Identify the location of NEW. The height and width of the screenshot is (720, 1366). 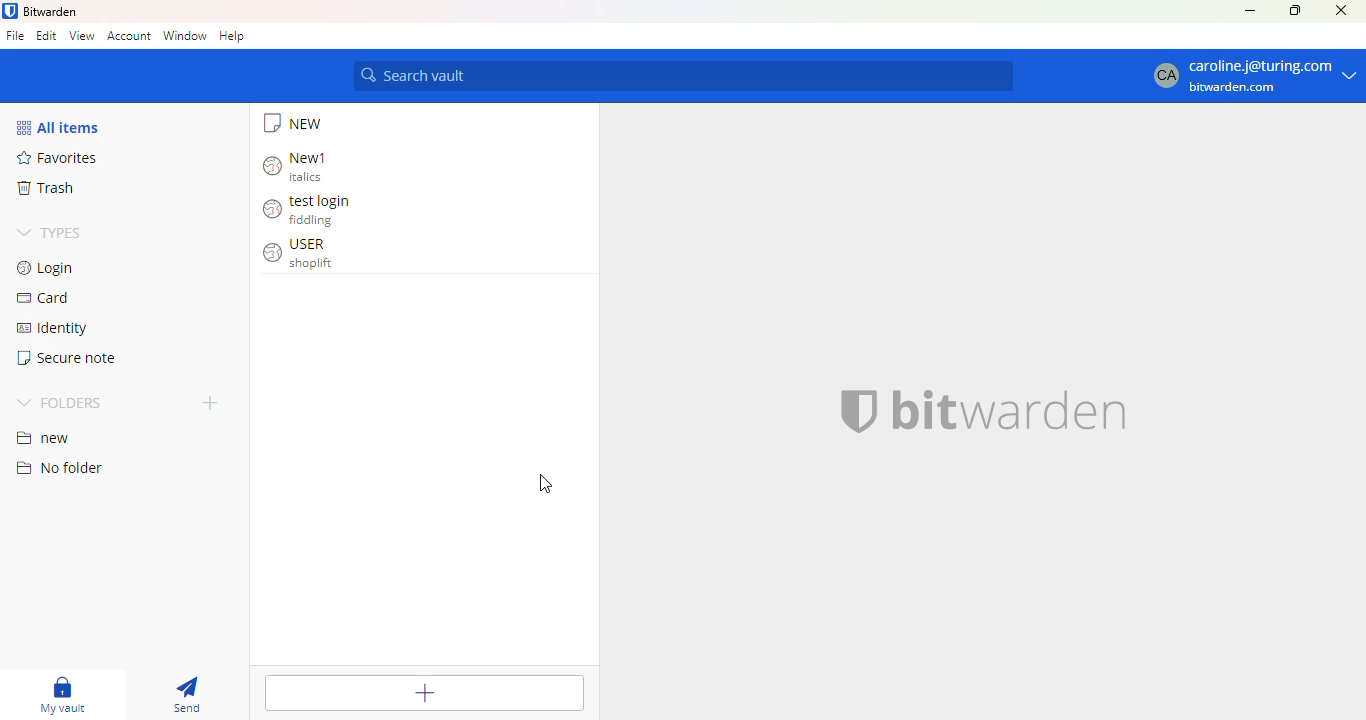
(295, 123).